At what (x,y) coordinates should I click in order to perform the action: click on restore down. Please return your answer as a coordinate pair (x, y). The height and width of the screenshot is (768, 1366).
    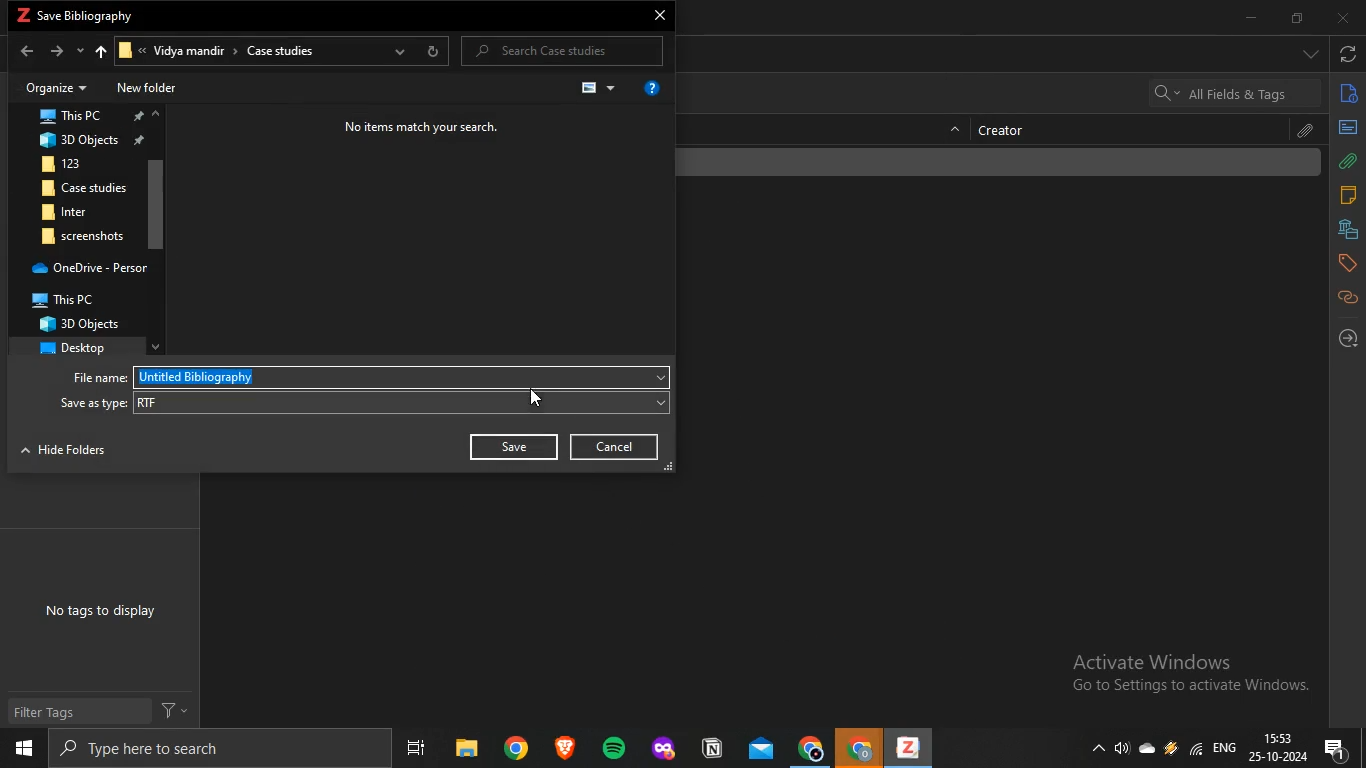
    Looking at the image, I should click on (1297, 20).